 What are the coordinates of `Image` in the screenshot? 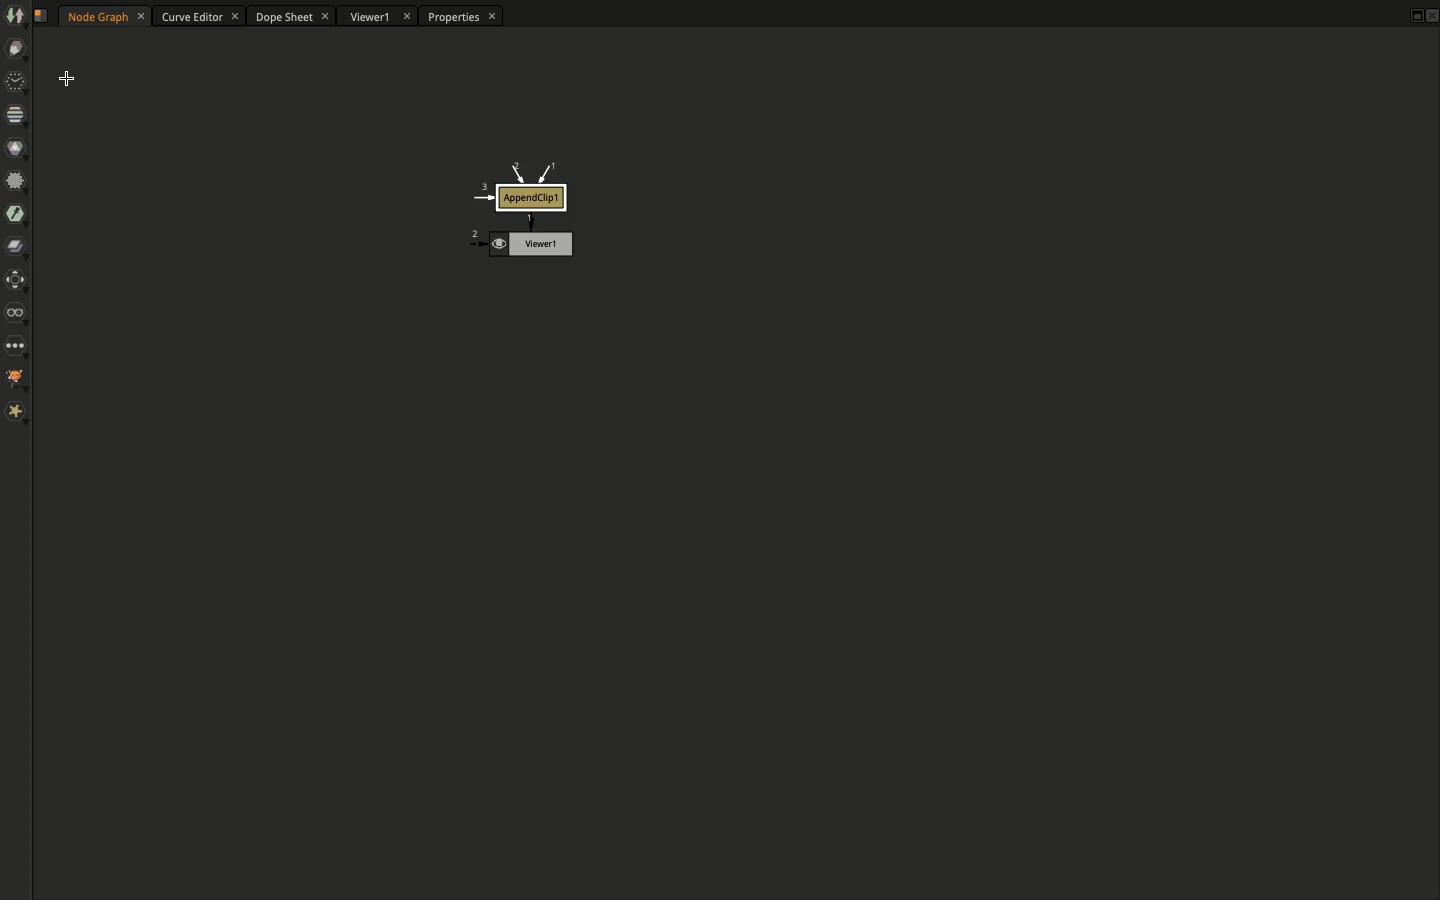 It's located at (14, 15).